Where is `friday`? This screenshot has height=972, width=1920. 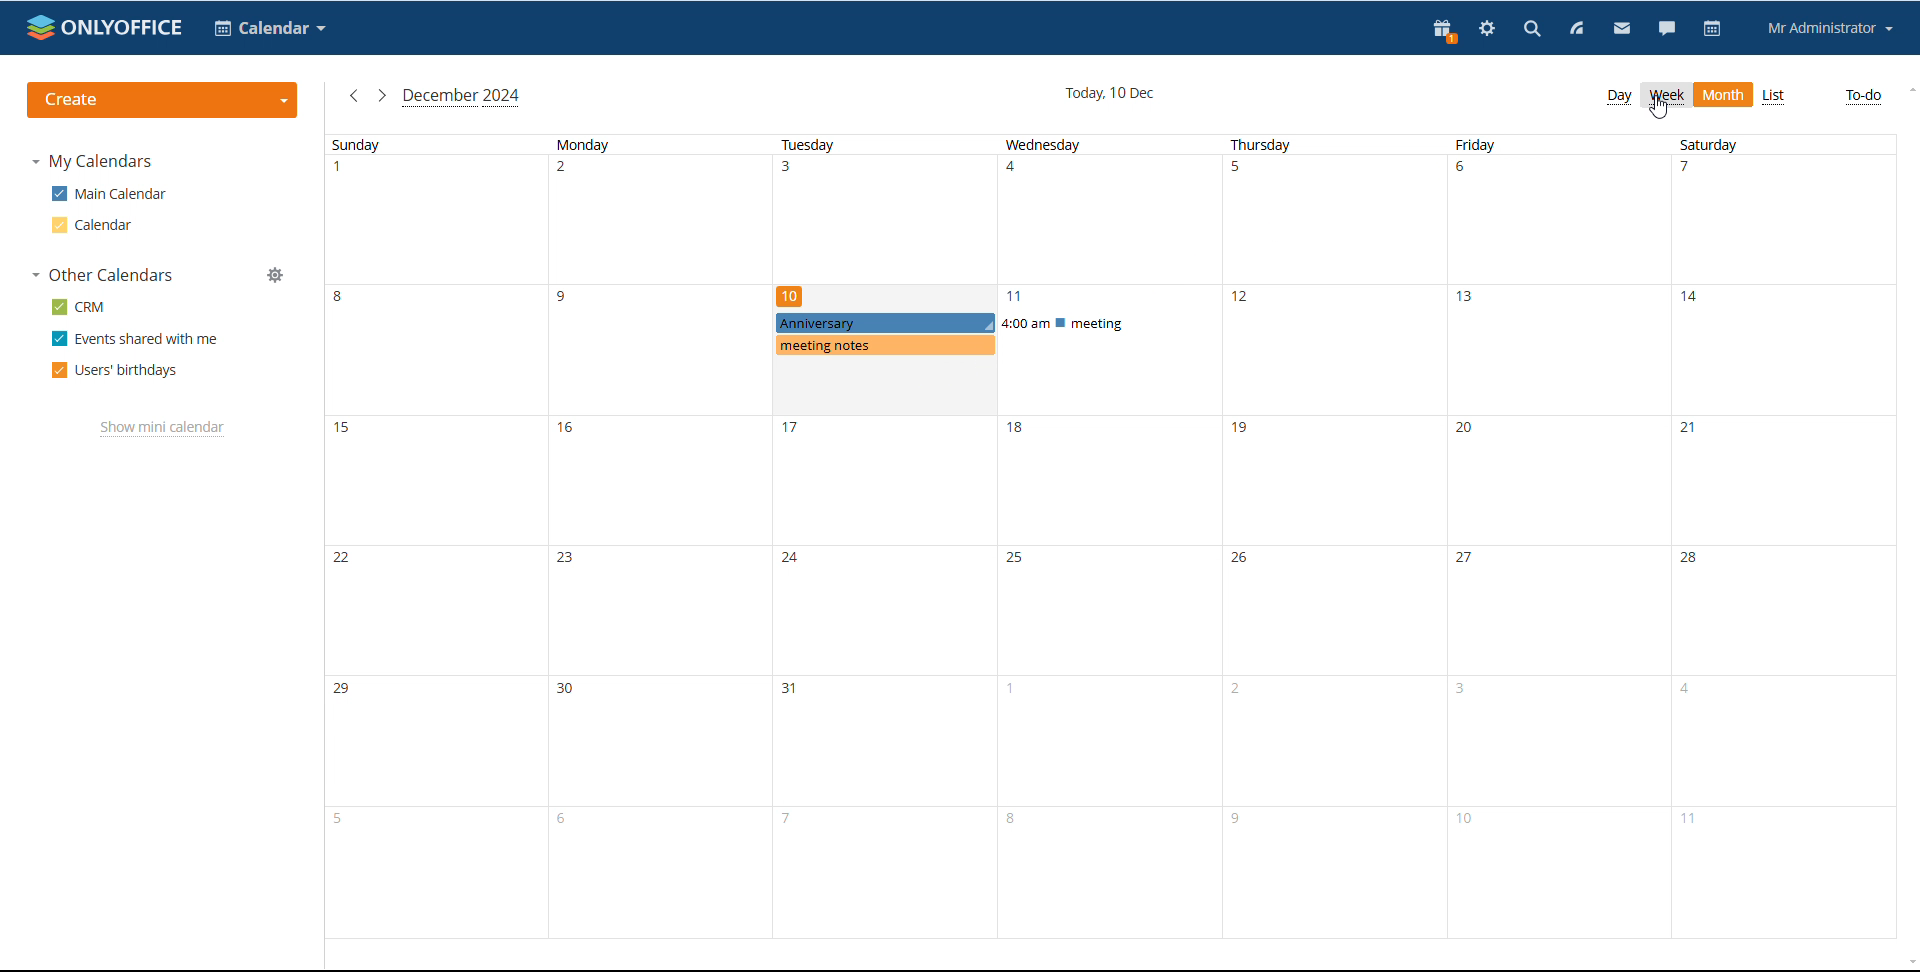
friday is located at coordinates (1562, 536).